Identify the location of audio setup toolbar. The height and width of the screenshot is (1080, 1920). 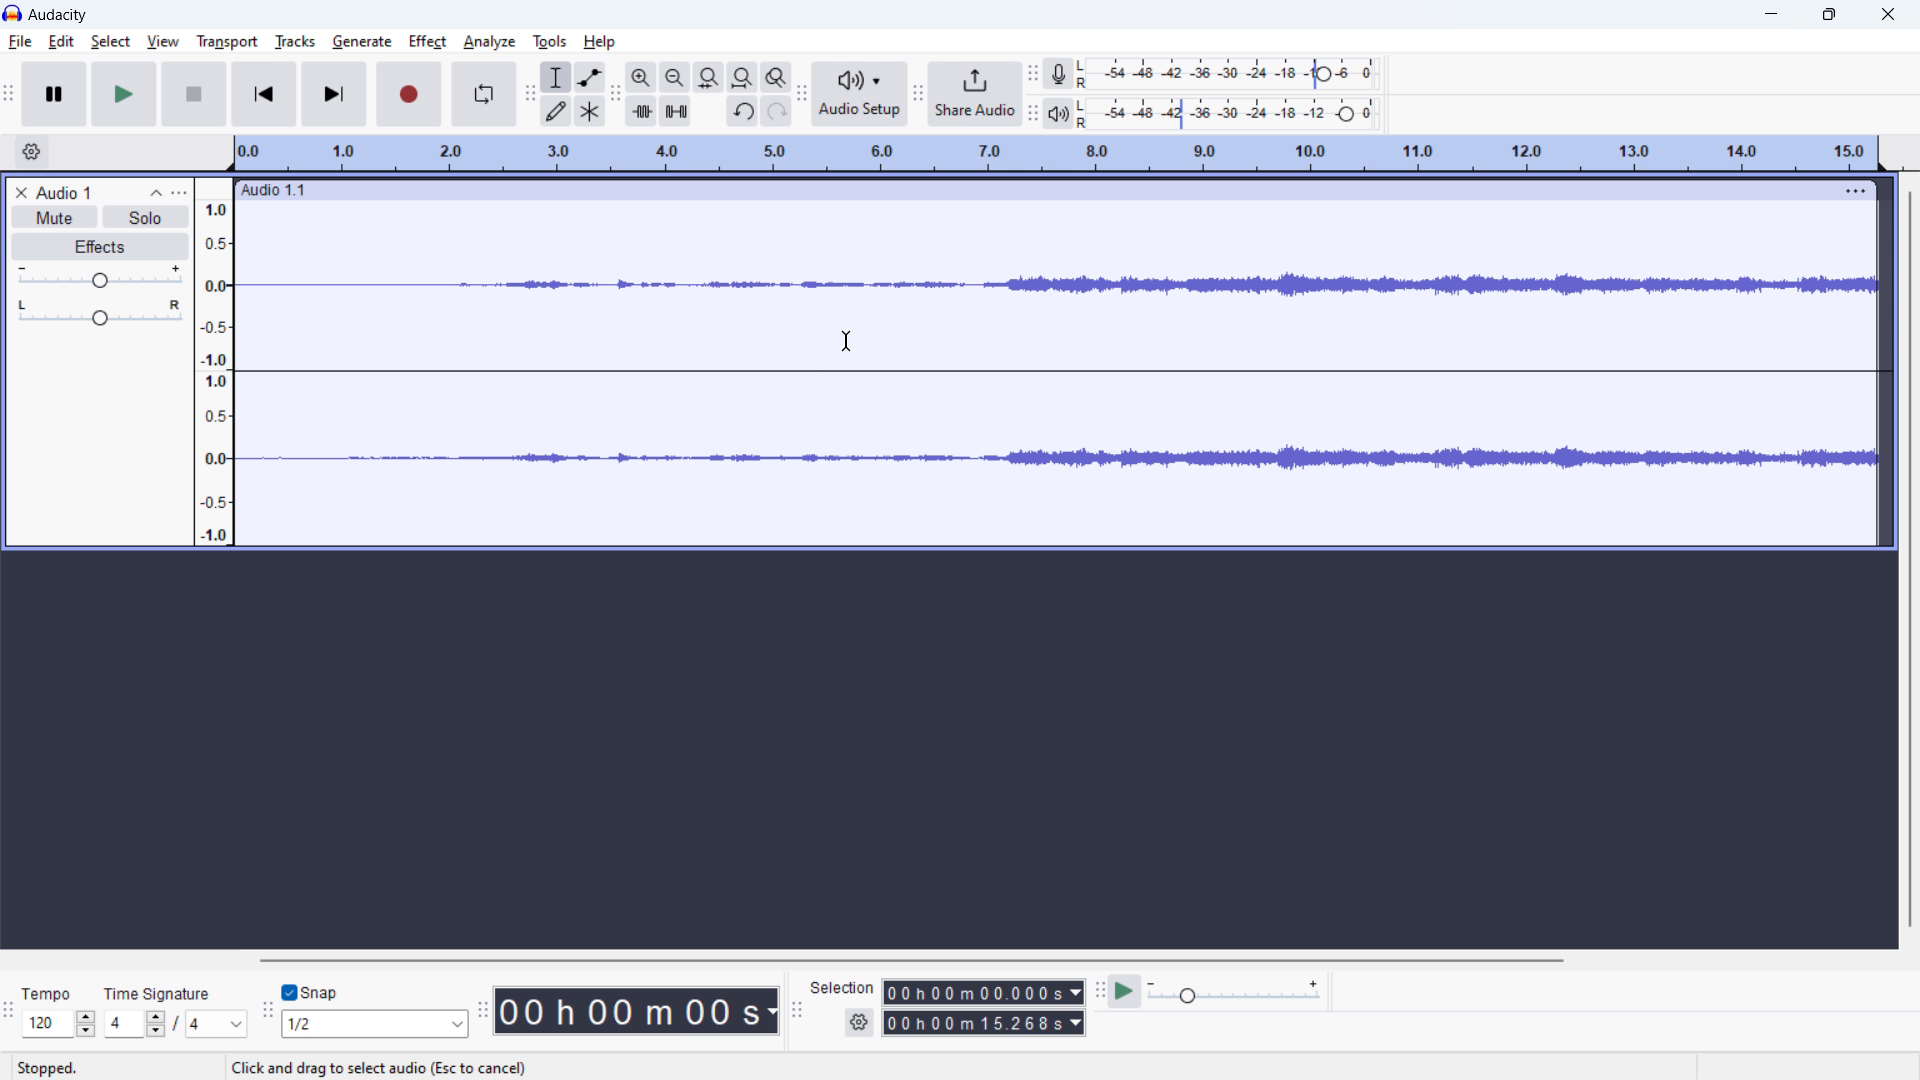
(802, 93).